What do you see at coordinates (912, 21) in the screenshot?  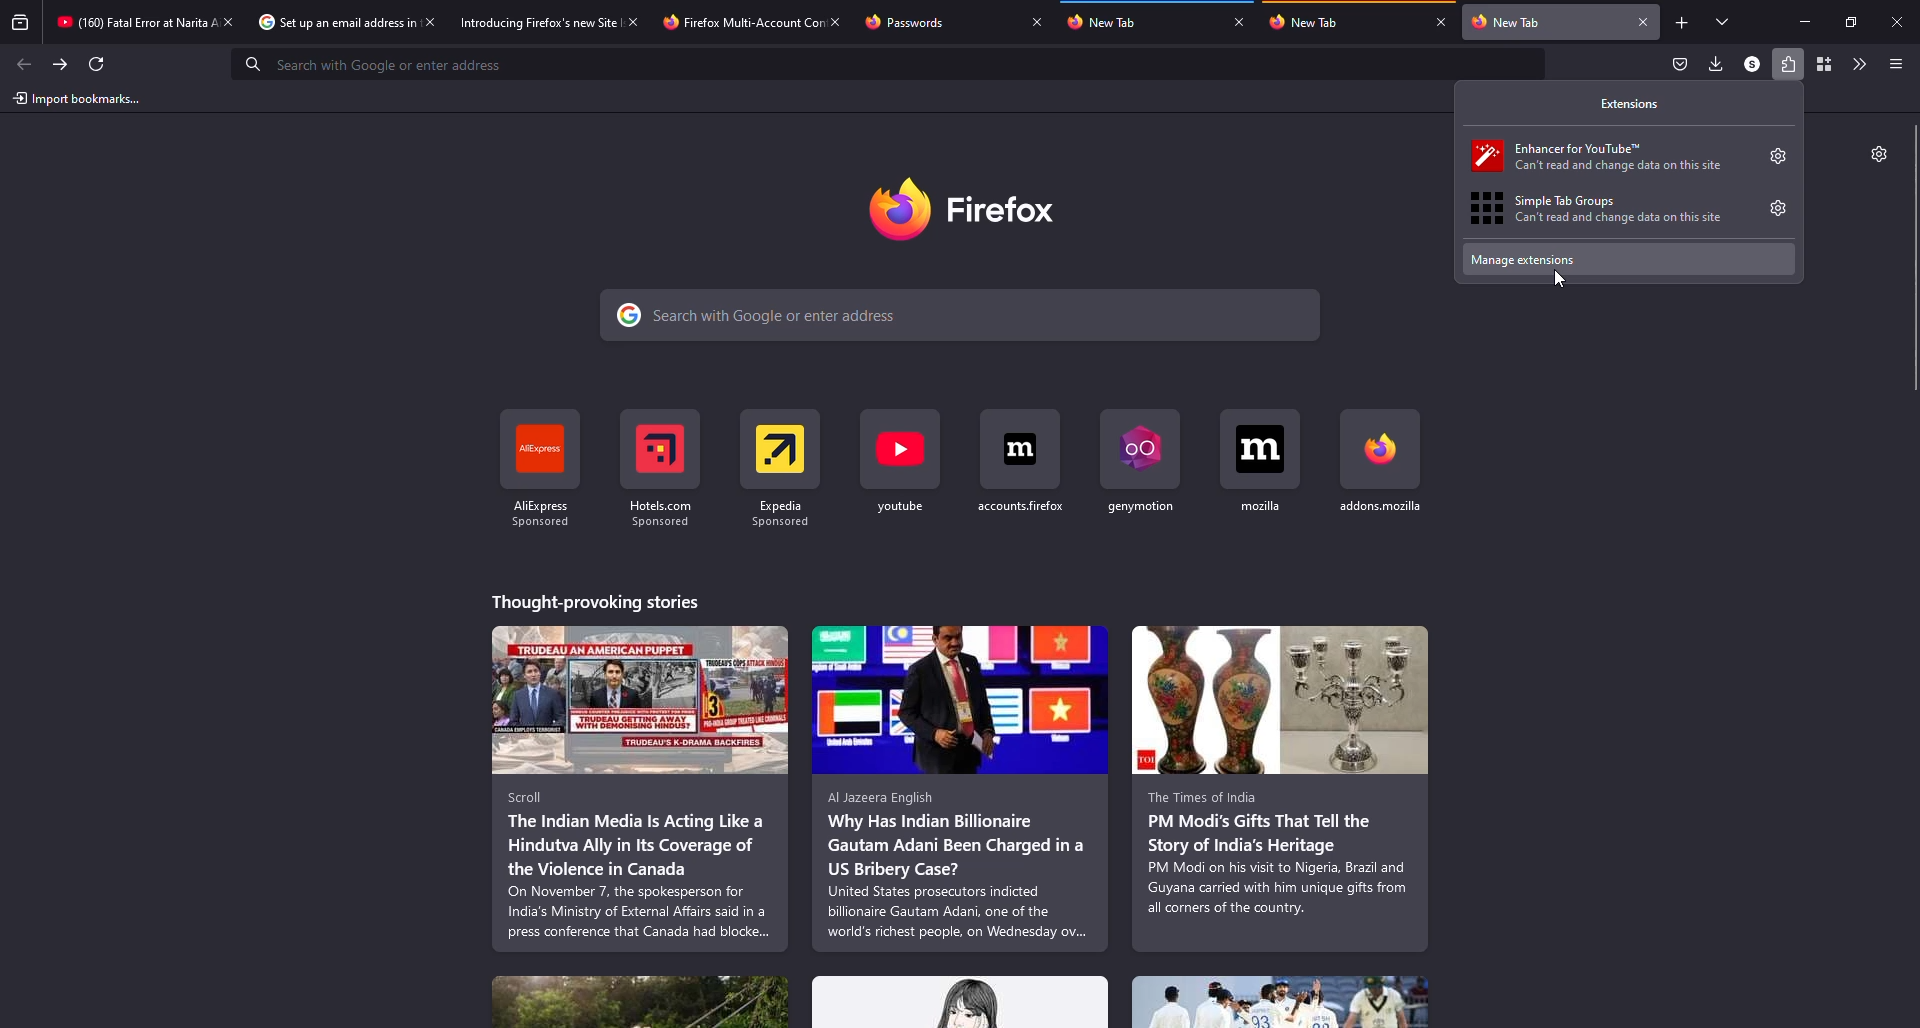 I see `tab` at bounding box center [912, 21].